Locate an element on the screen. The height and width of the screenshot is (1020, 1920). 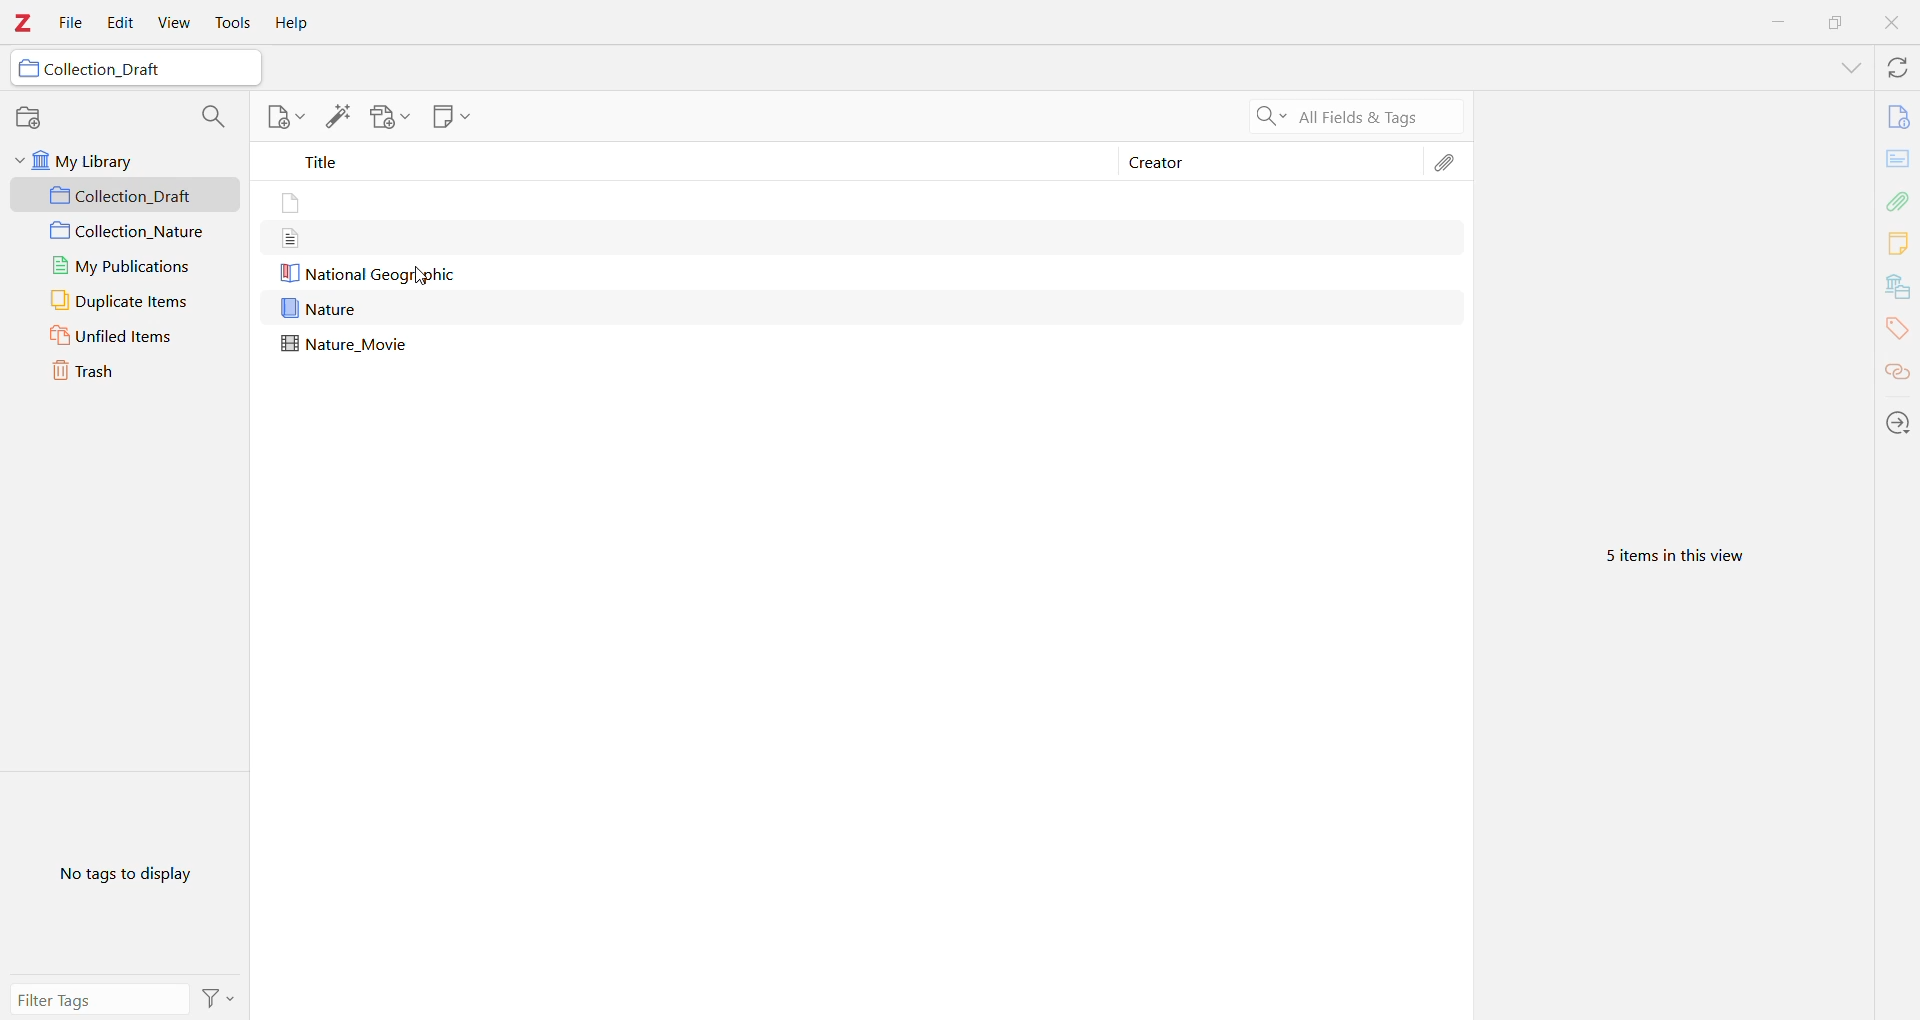
Attachments is located at coordinates (1449, 162).